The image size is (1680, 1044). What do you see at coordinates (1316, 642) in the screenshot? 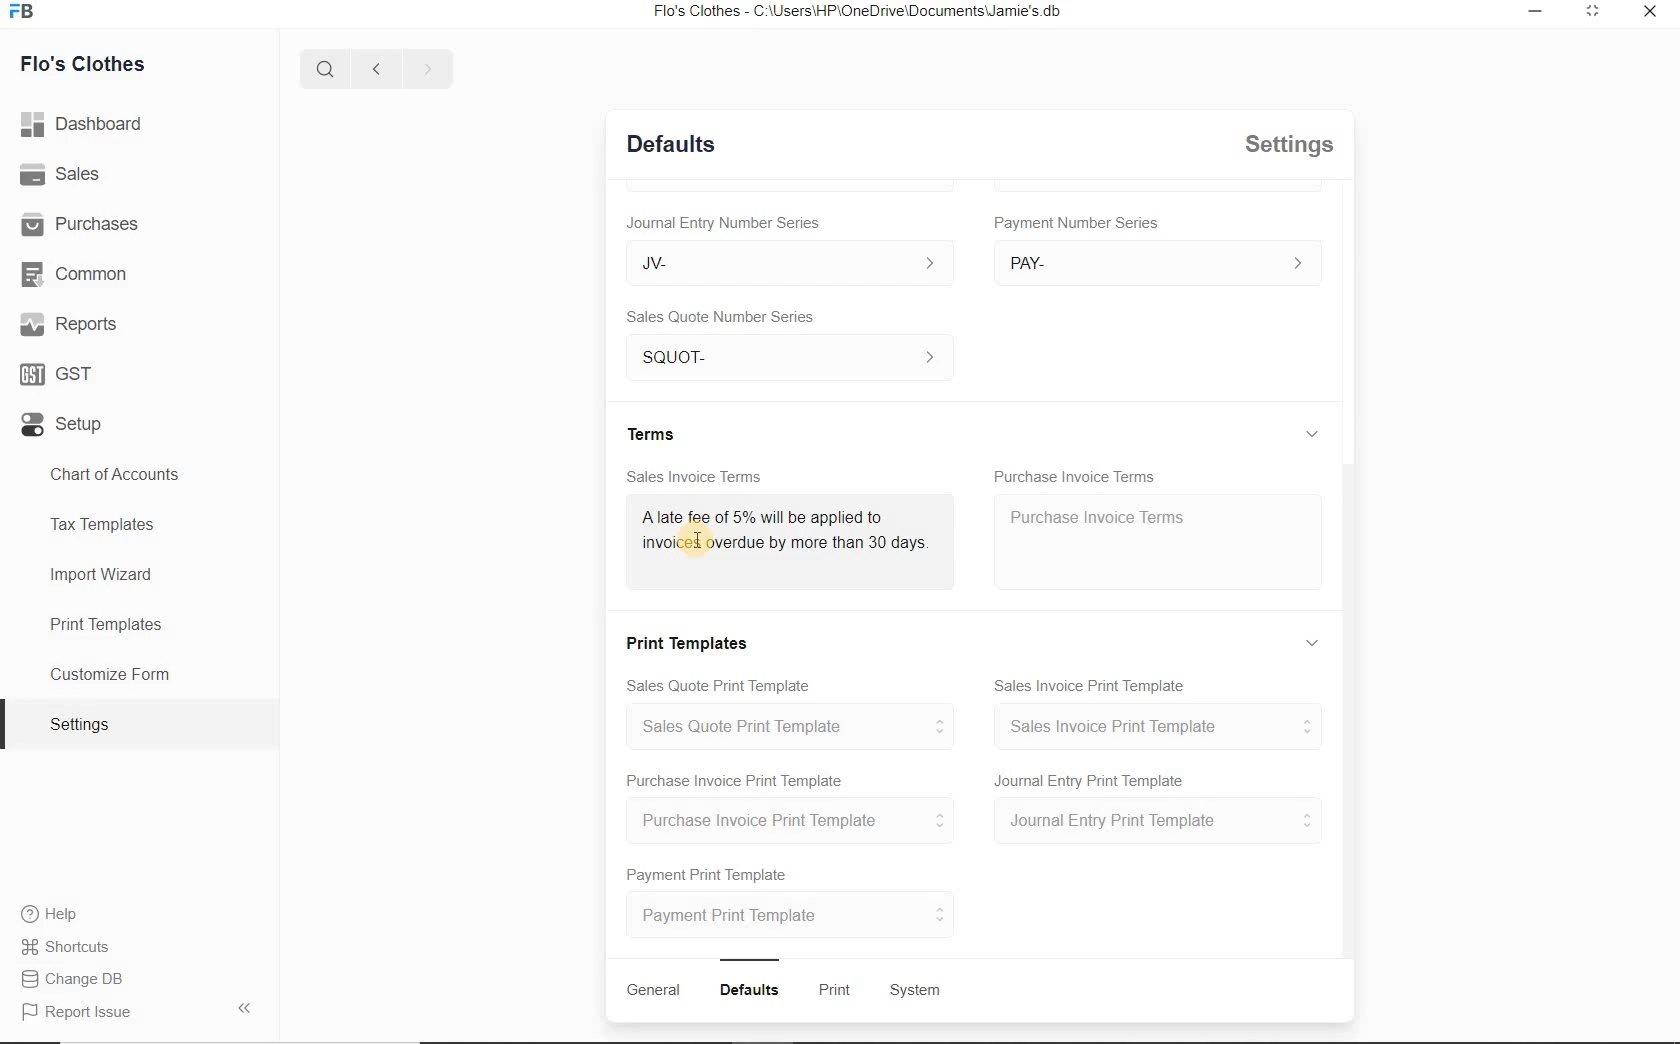
I see `Expand` at bounding box center [1316, 642].